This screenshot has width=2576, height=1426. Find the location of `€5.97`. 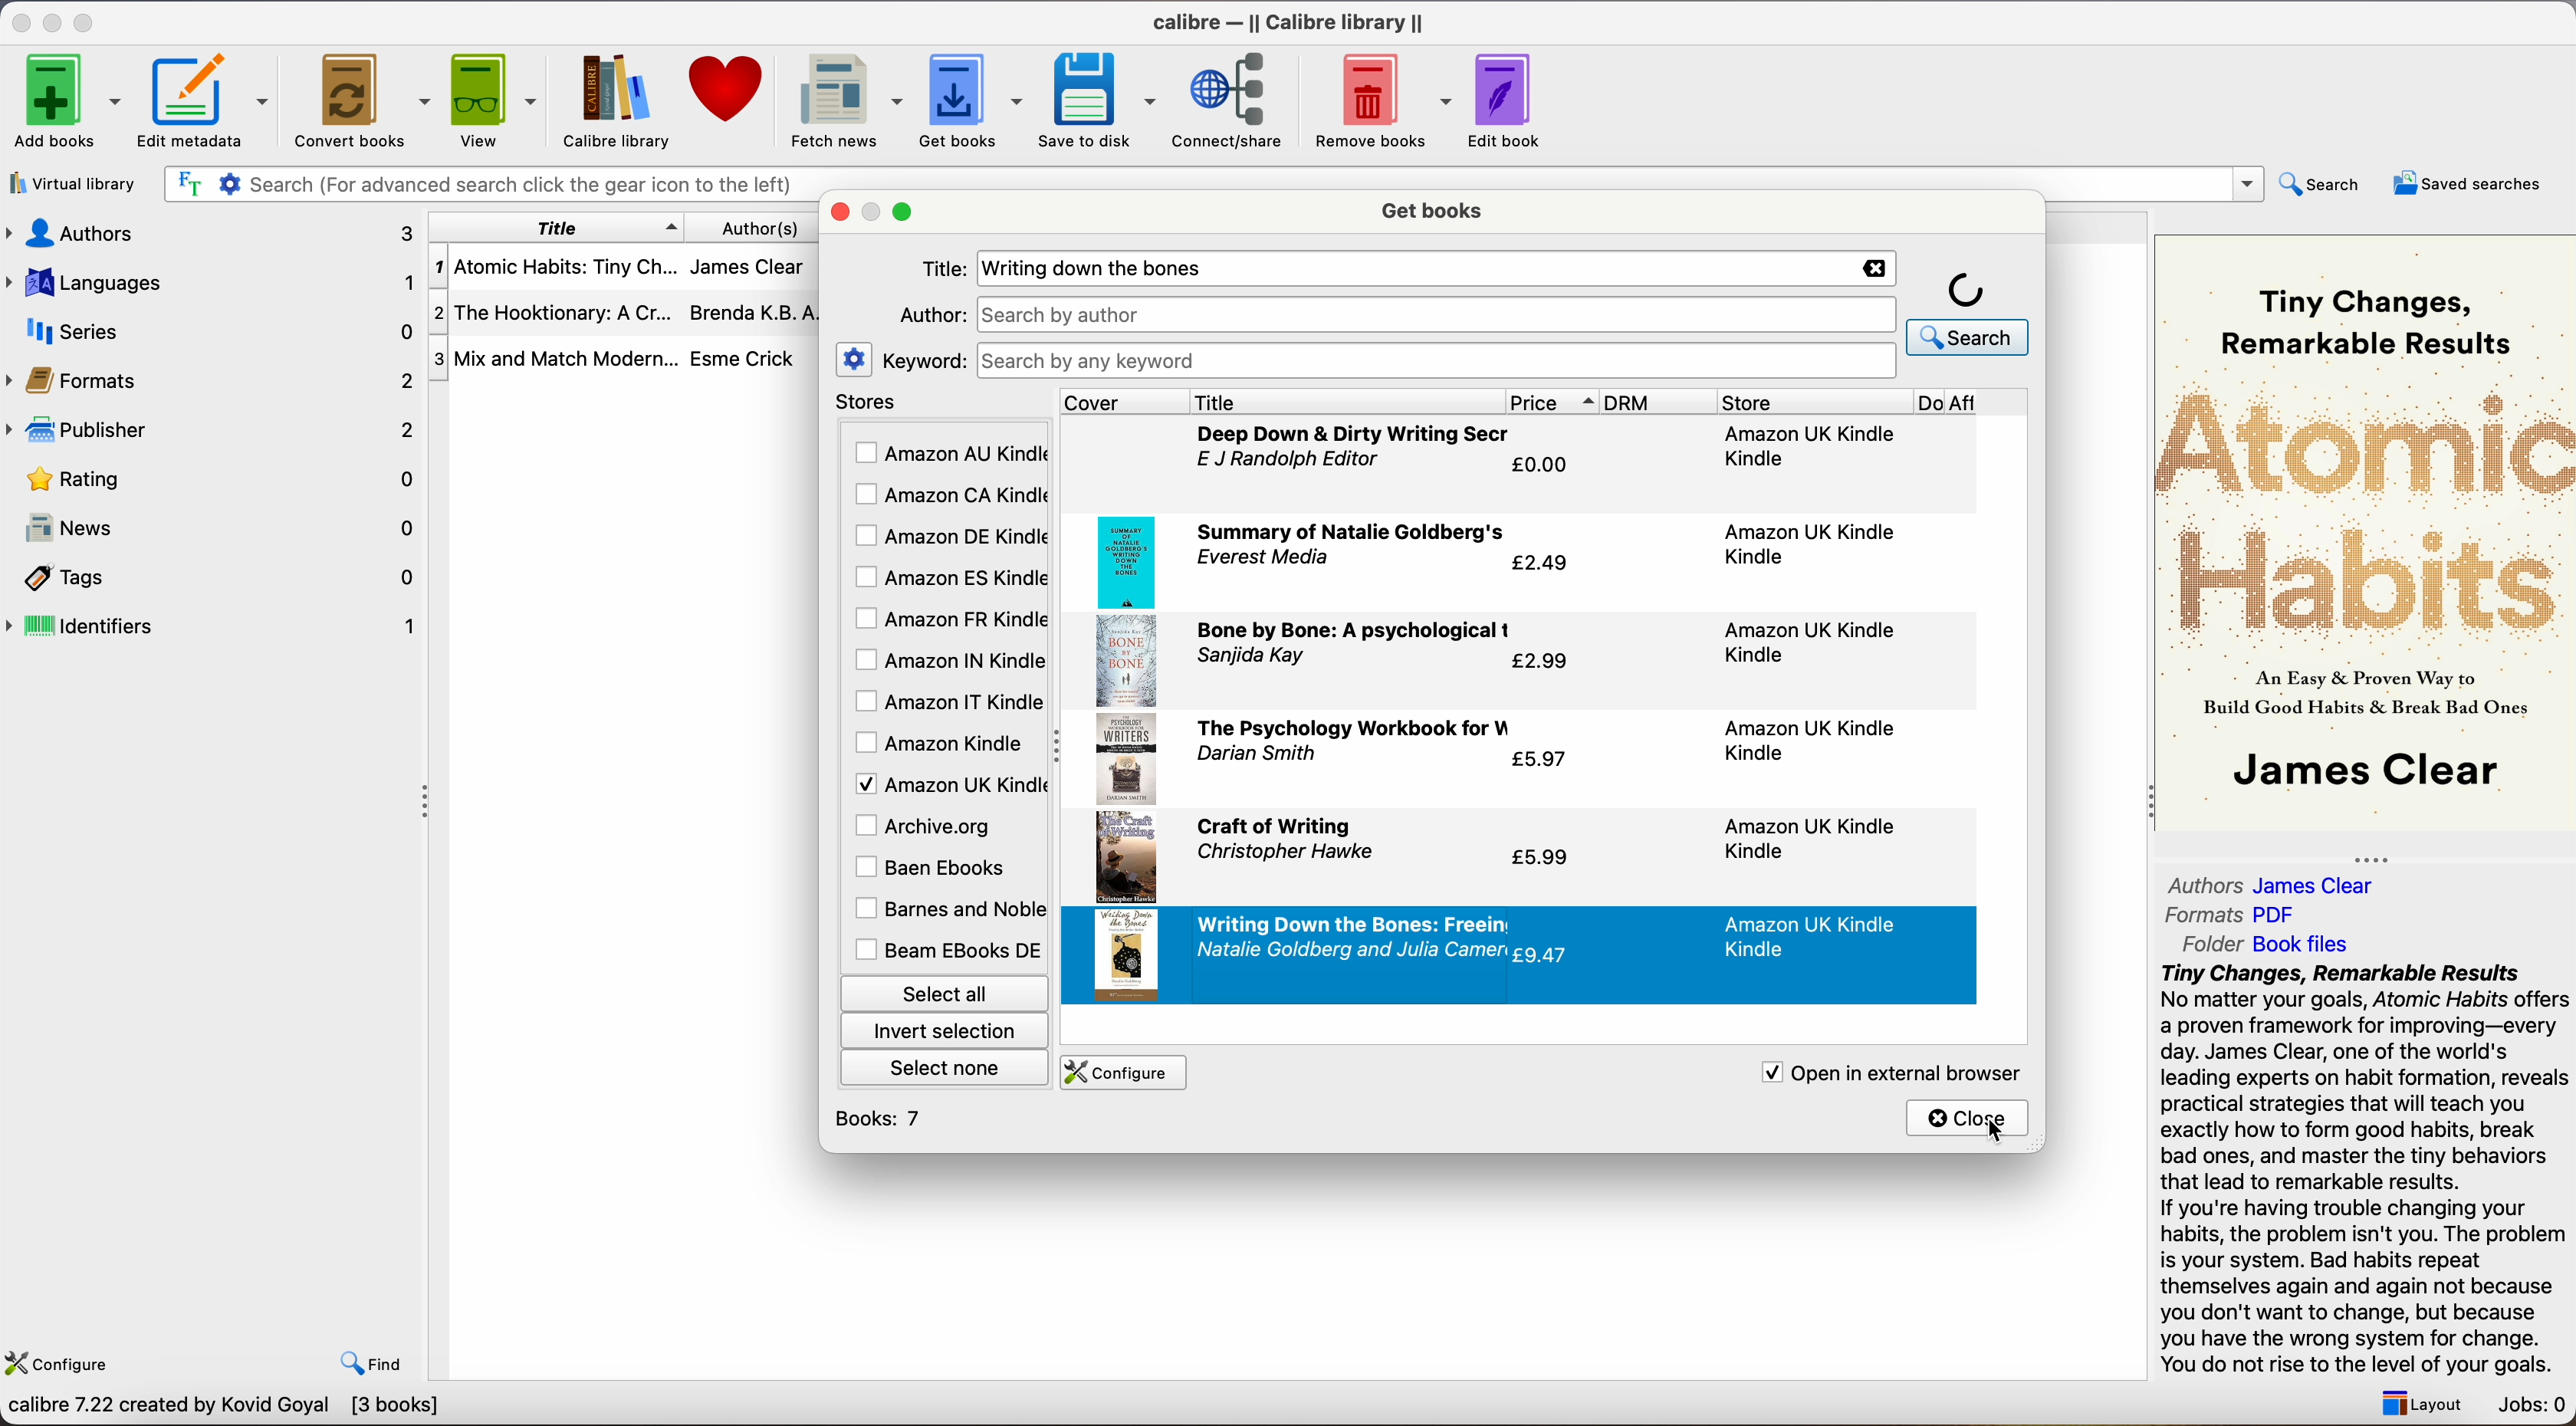

€5.97 is located at coordinates (1540, 760).